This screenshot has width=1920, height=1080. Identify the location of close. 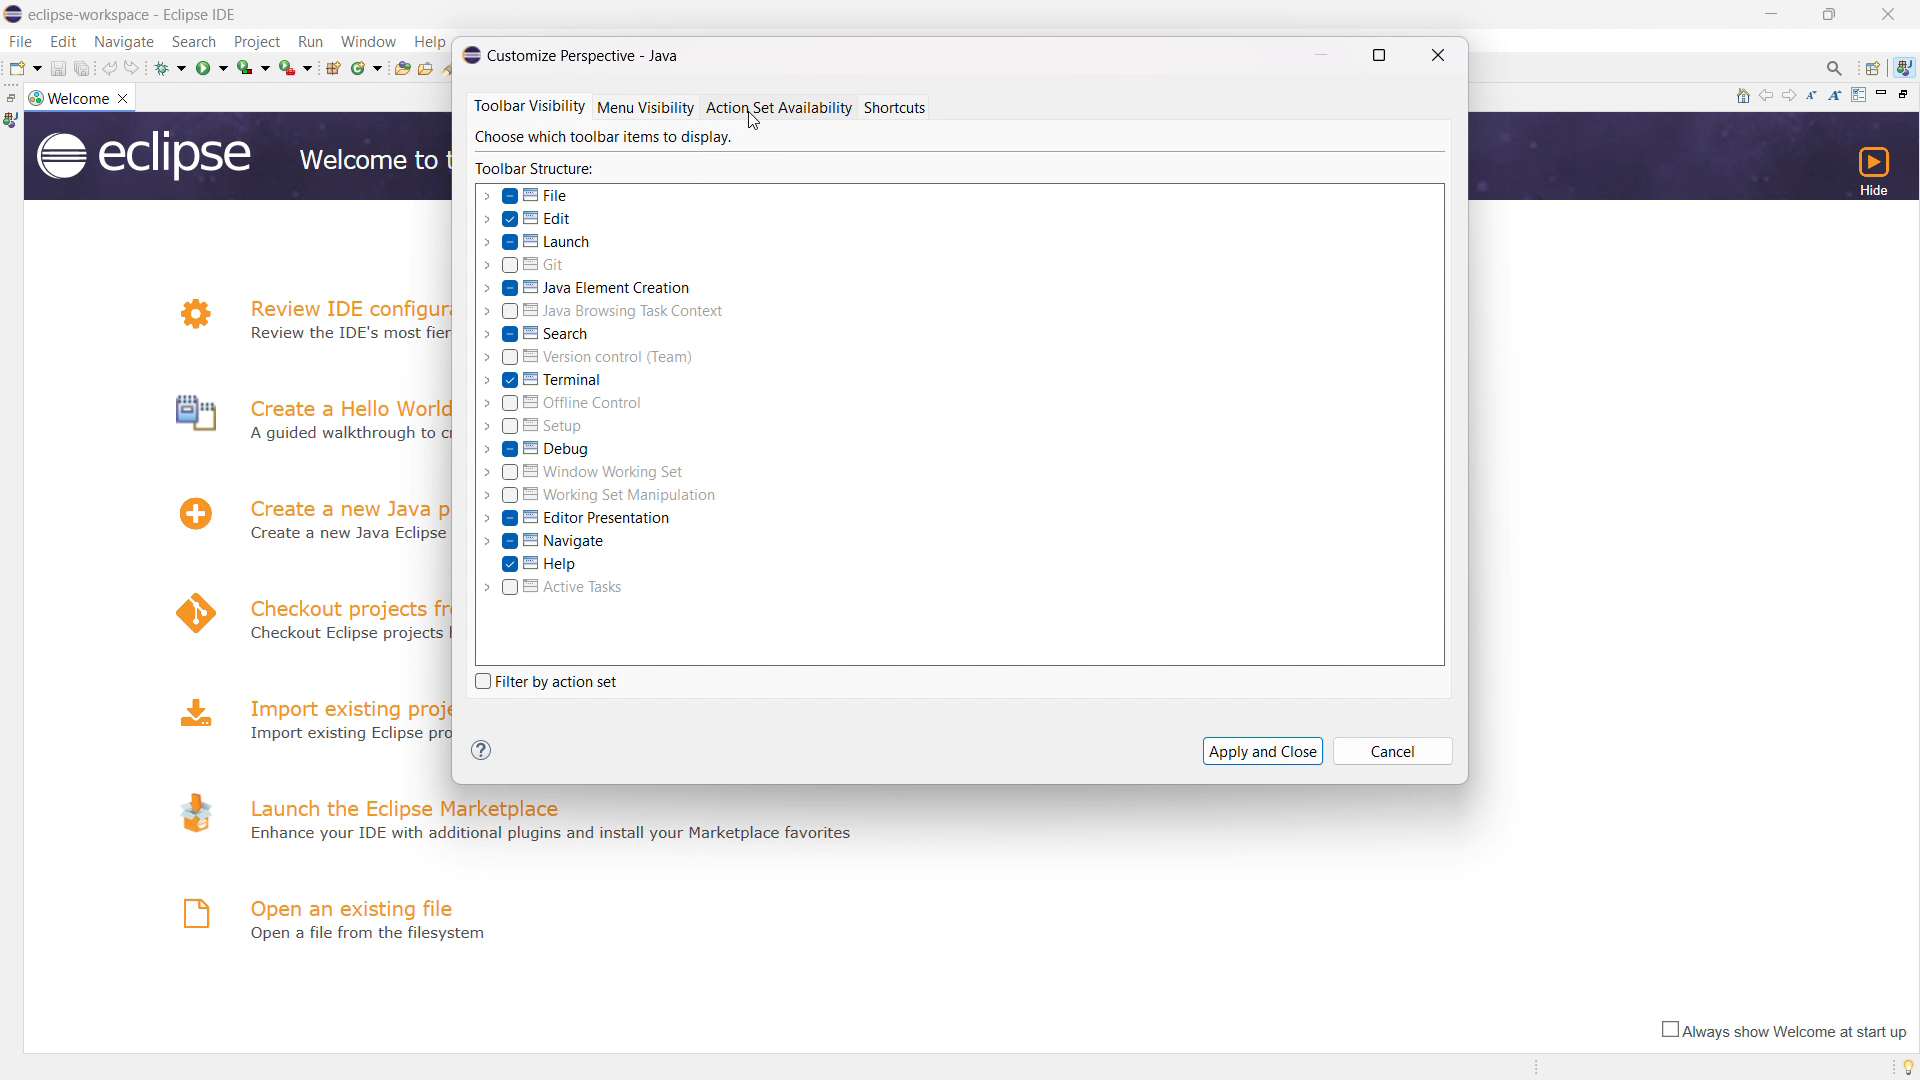
(126, 98).